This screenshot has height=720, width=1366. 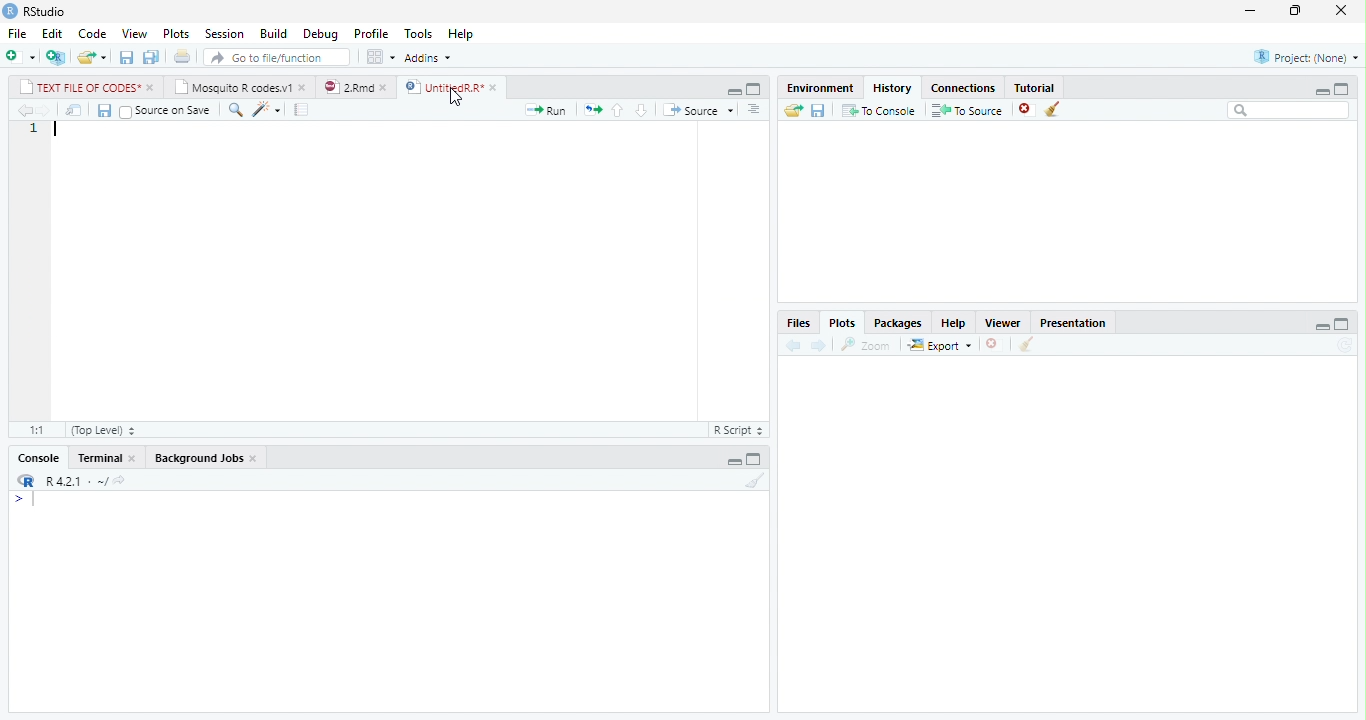 I want to click on Help, so click(x=953, y=324).